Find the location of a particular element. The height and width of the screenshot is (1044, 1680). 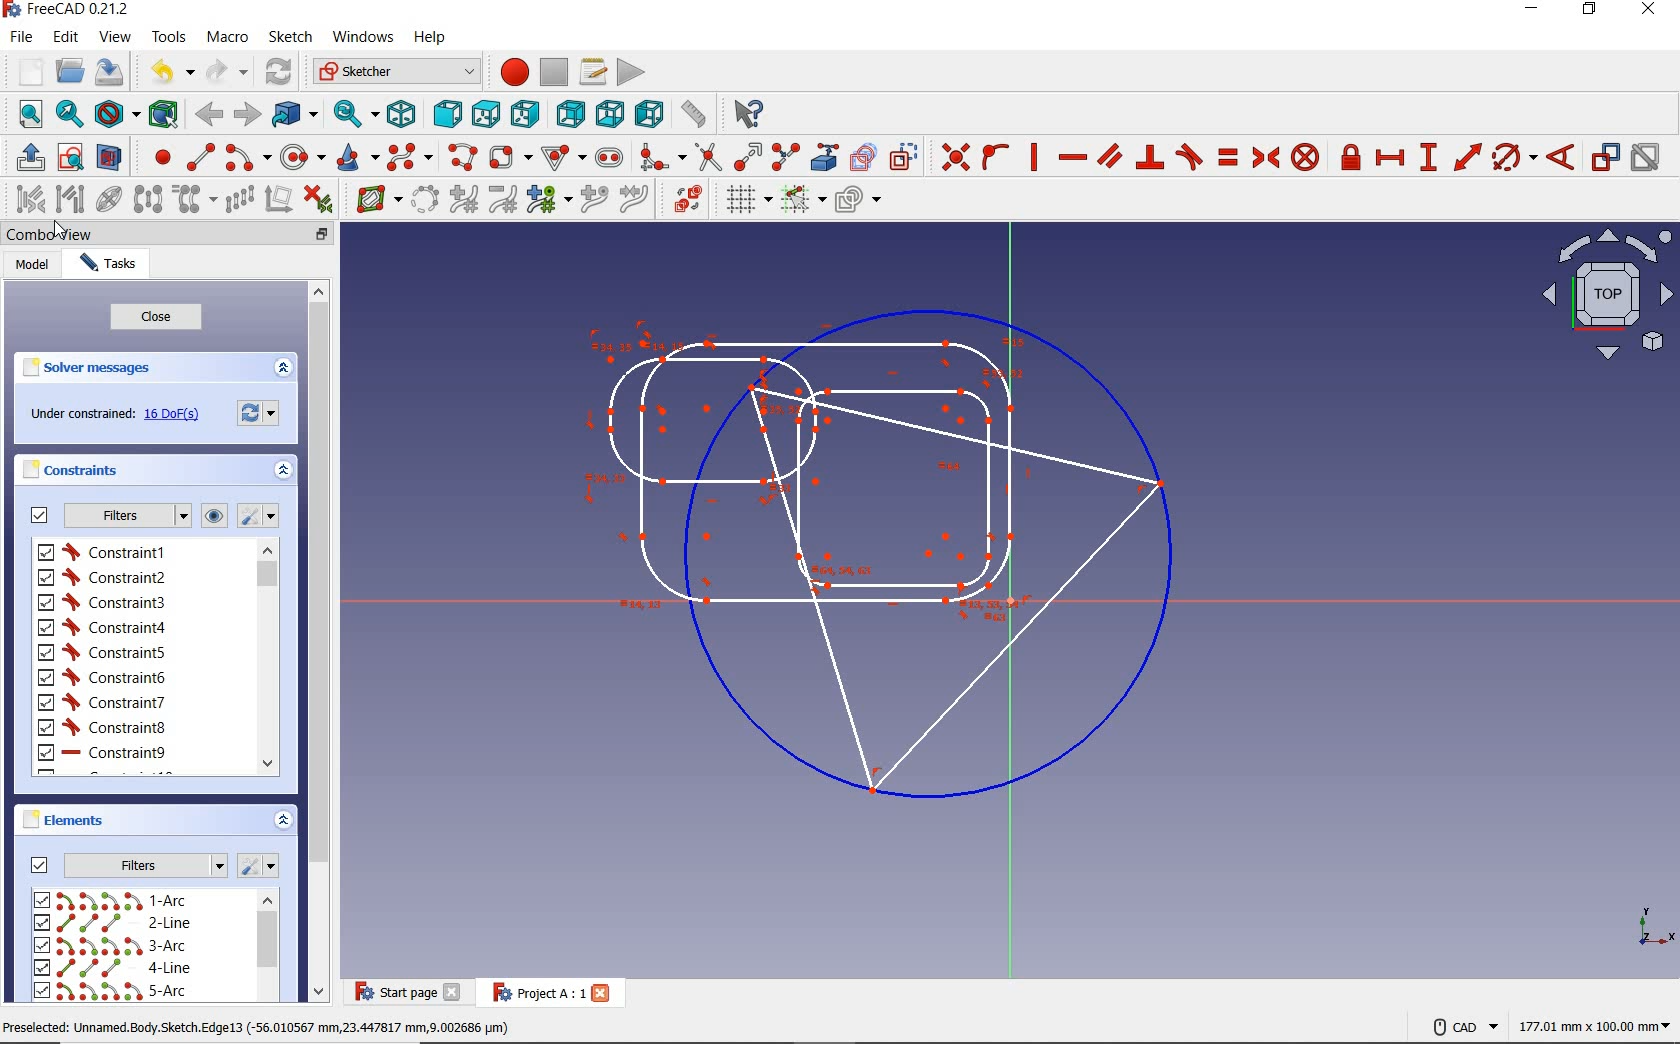

preselected: unnamed.body.sketch.edge13 (-56.010567 mm,23.447817 mm,9.002686 mm) is located at coordinates (260, 1029).